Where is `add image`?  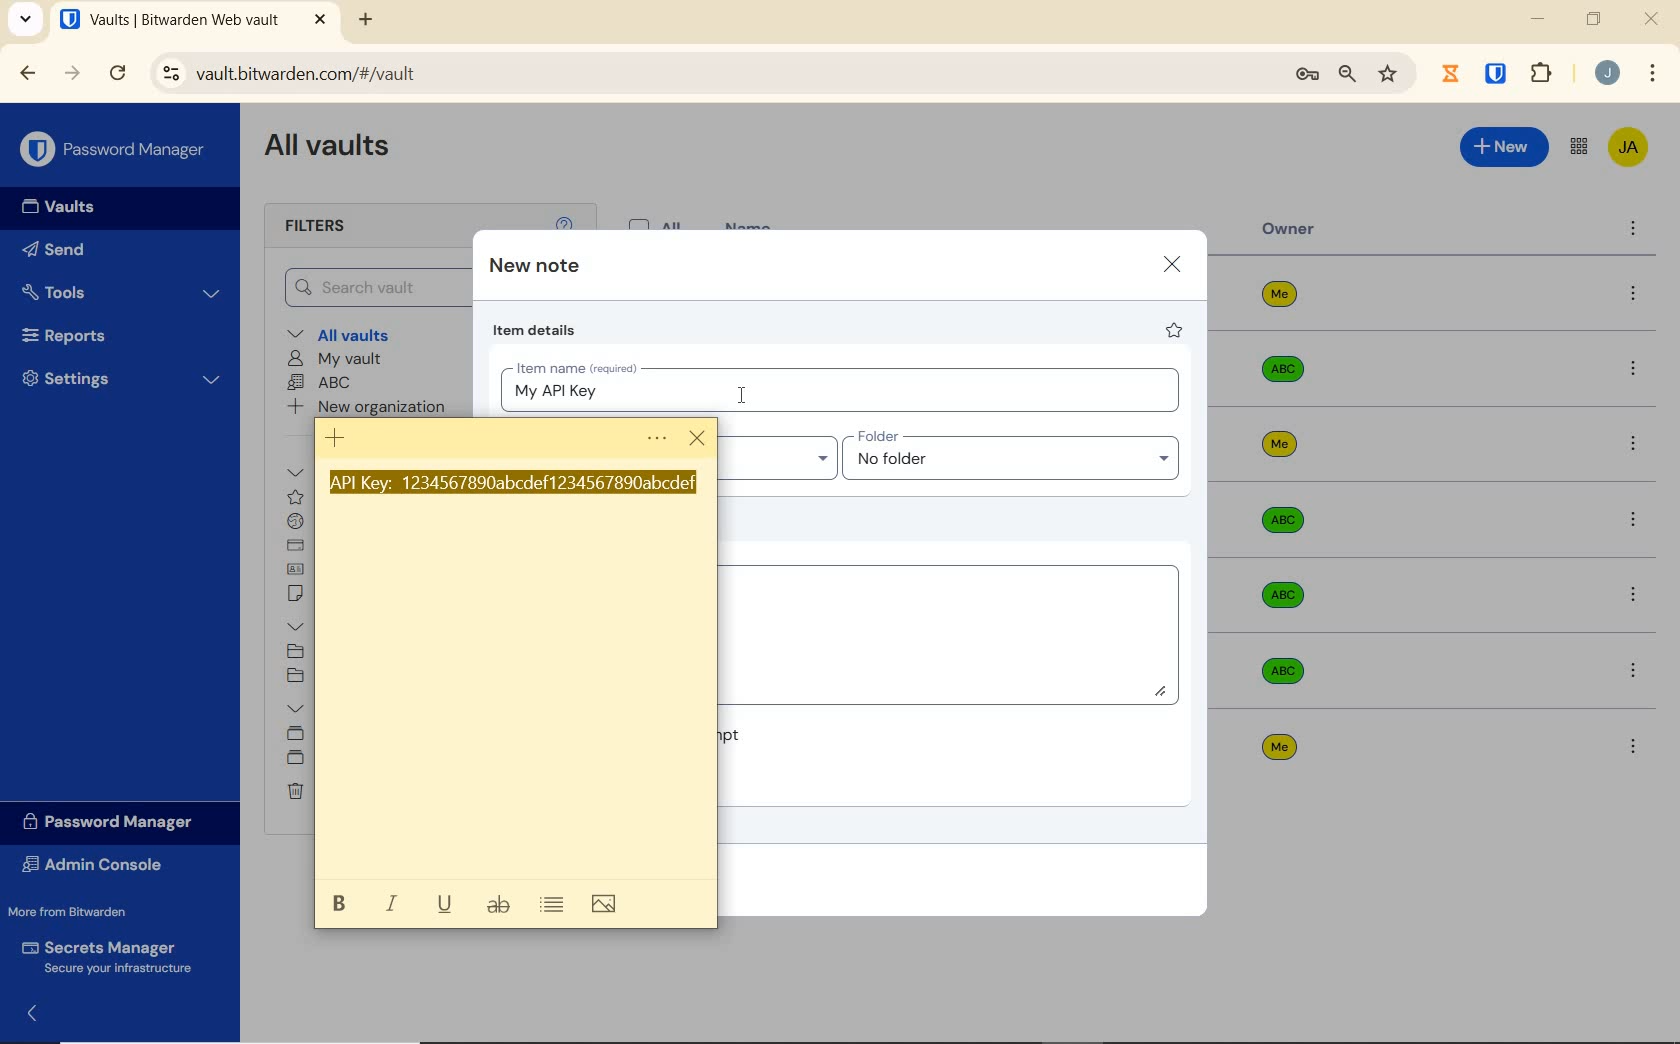 add image is located at coordinates (606, 904).